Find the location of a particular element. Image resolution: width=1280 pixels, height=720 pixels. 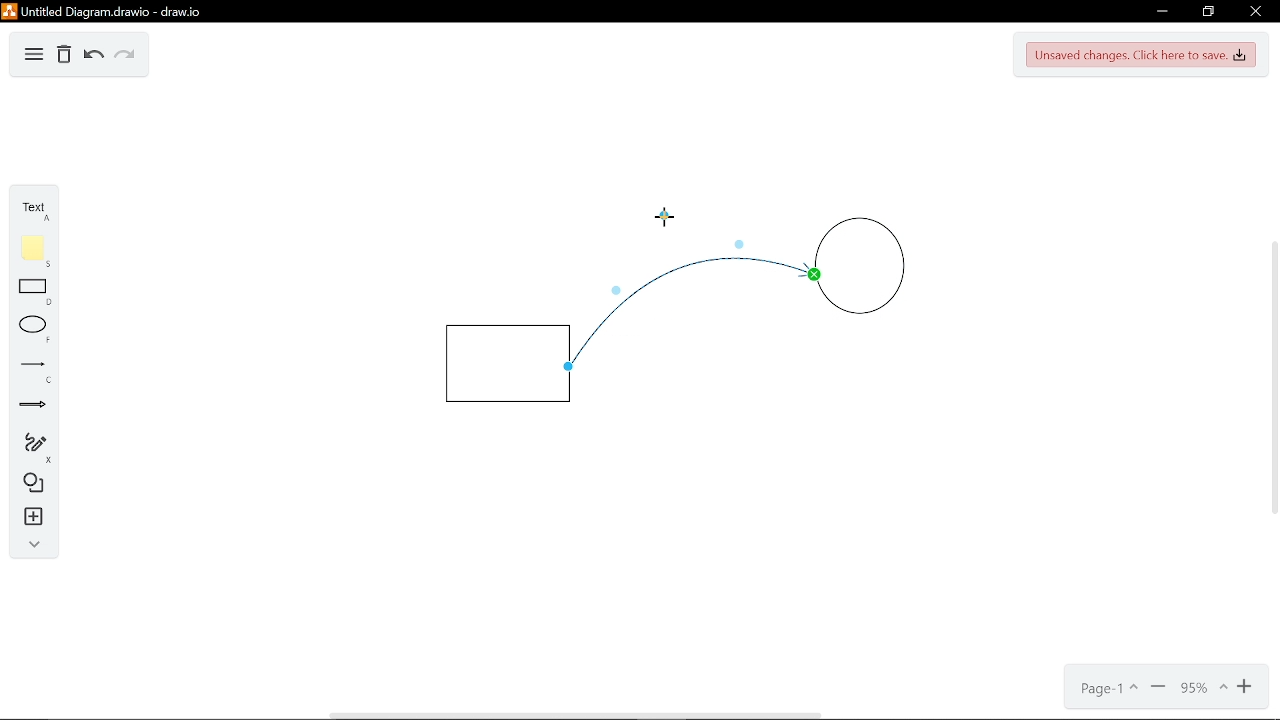

Zoom in is located at coordinates (1246, 688).